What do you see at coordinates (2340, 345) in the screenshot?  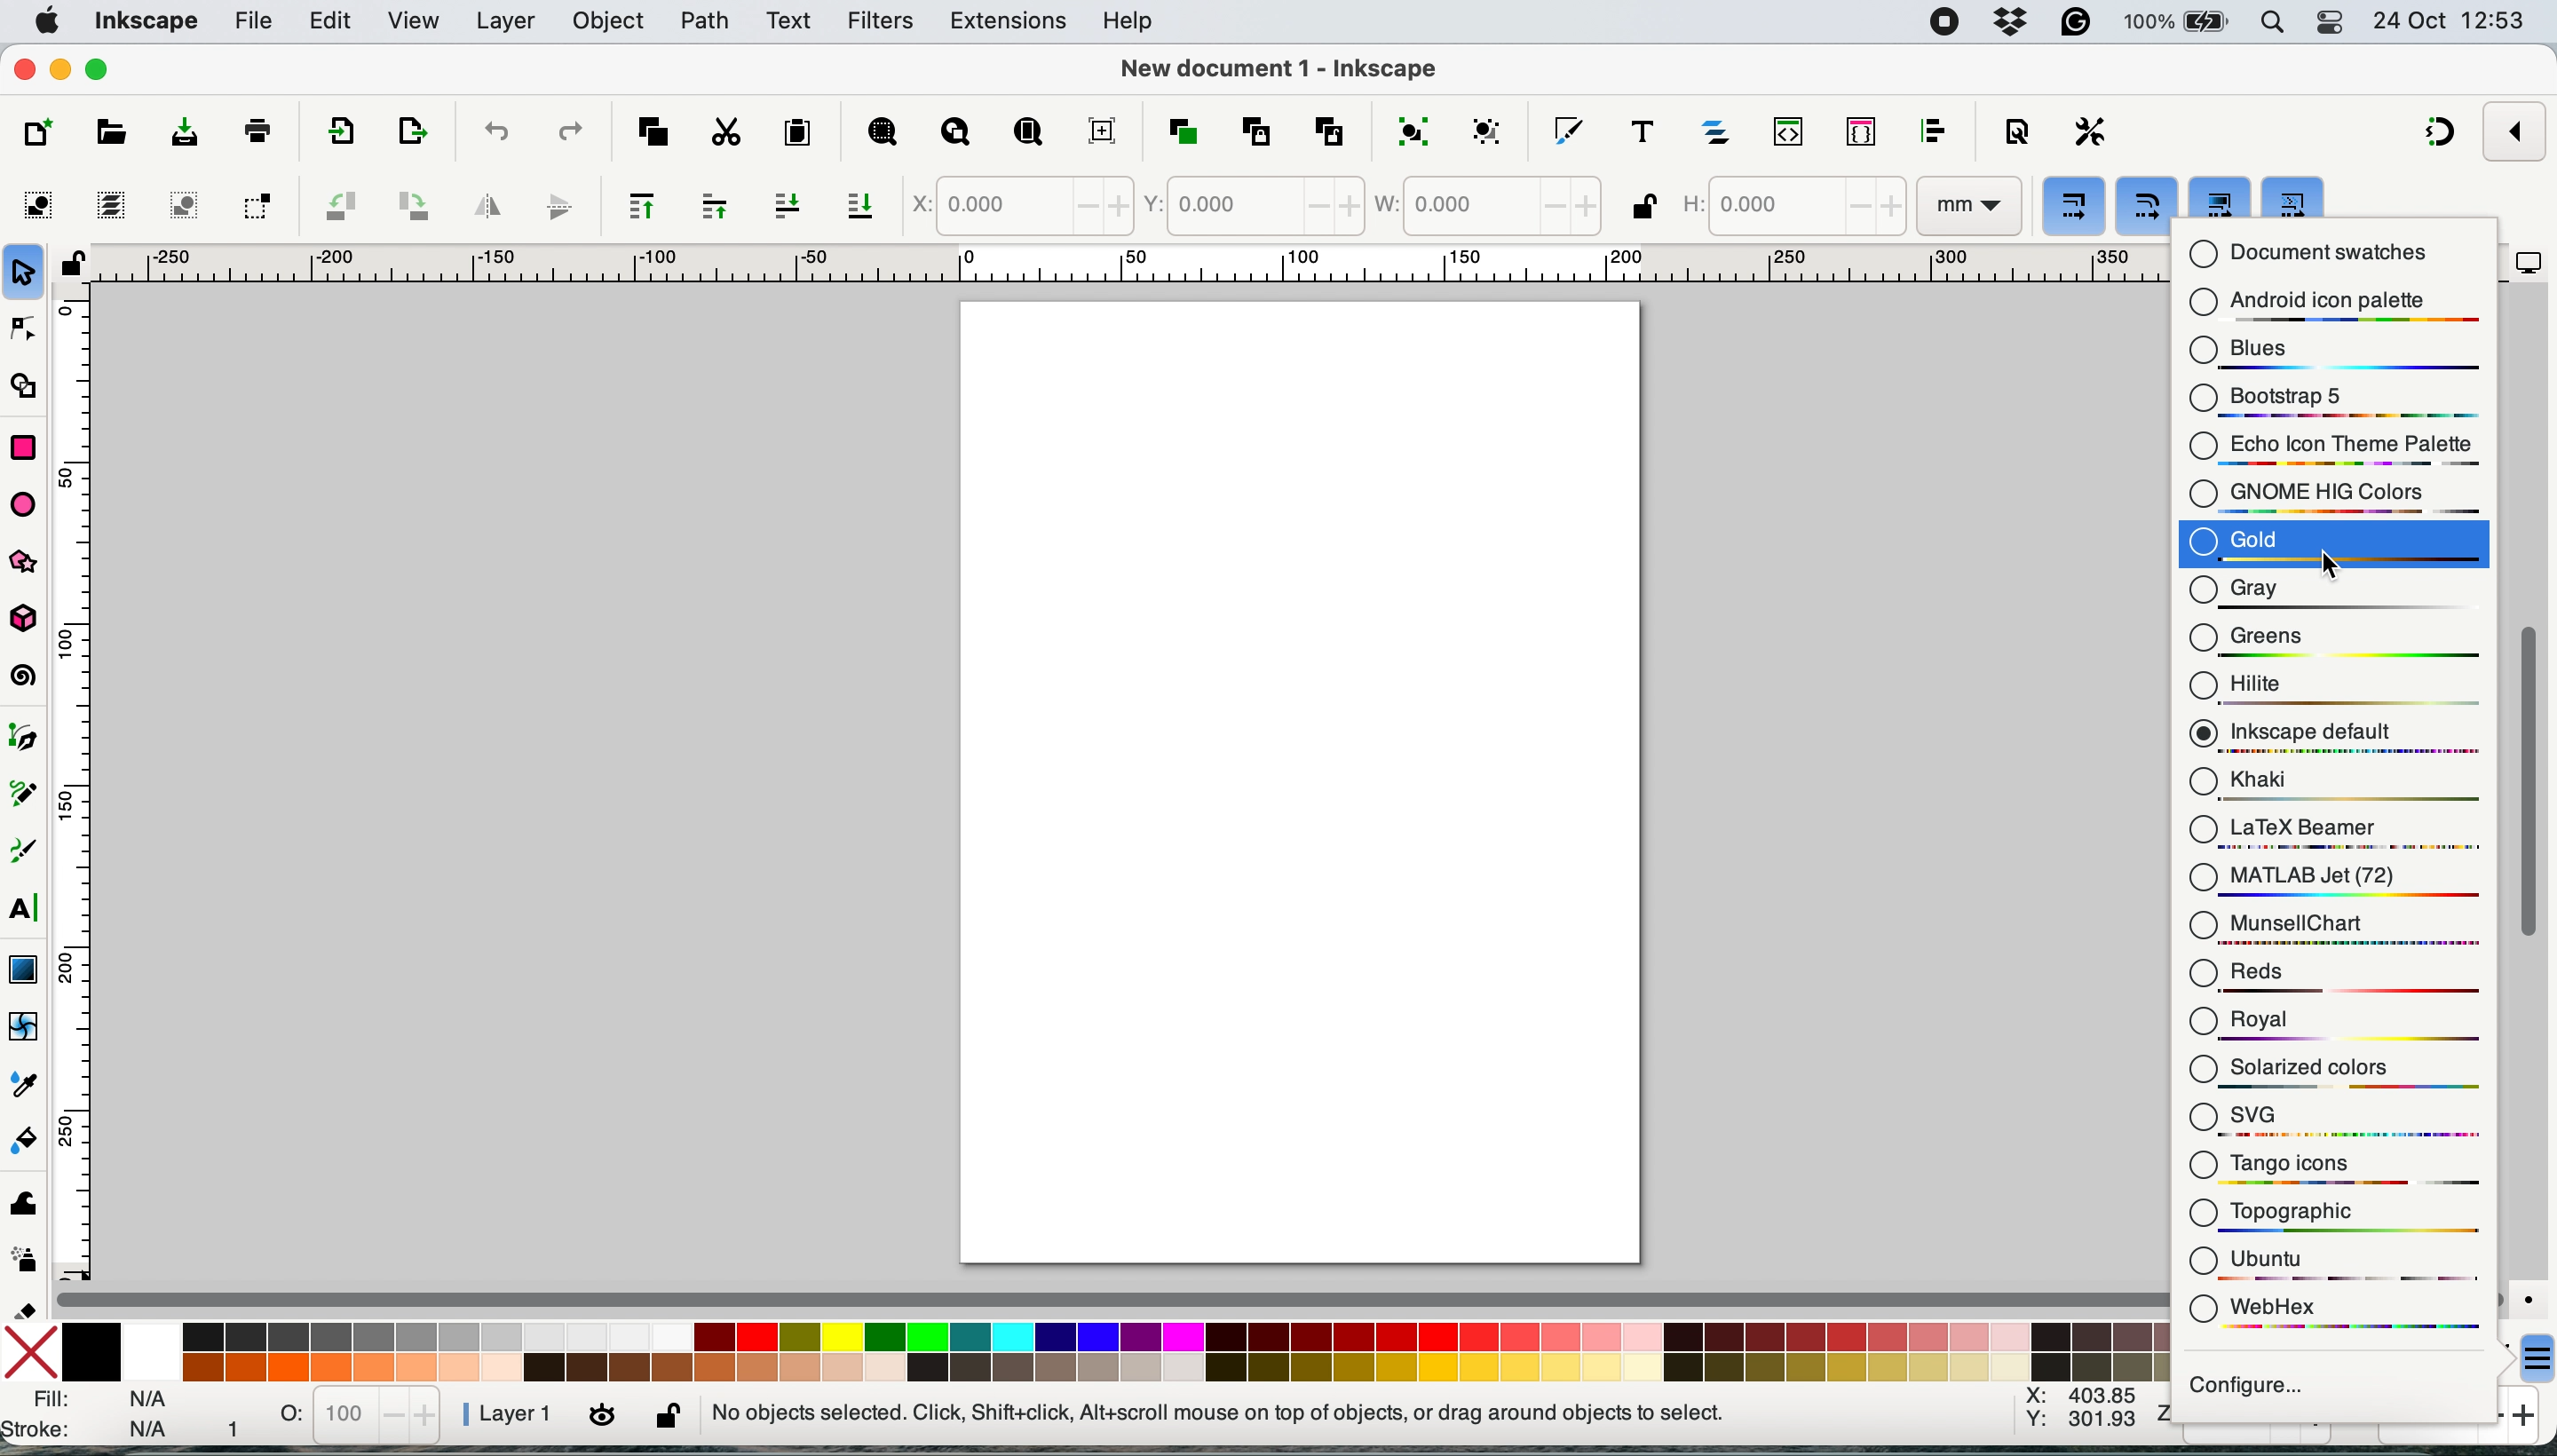 I see `blues` at bounding box center [2340, 345].